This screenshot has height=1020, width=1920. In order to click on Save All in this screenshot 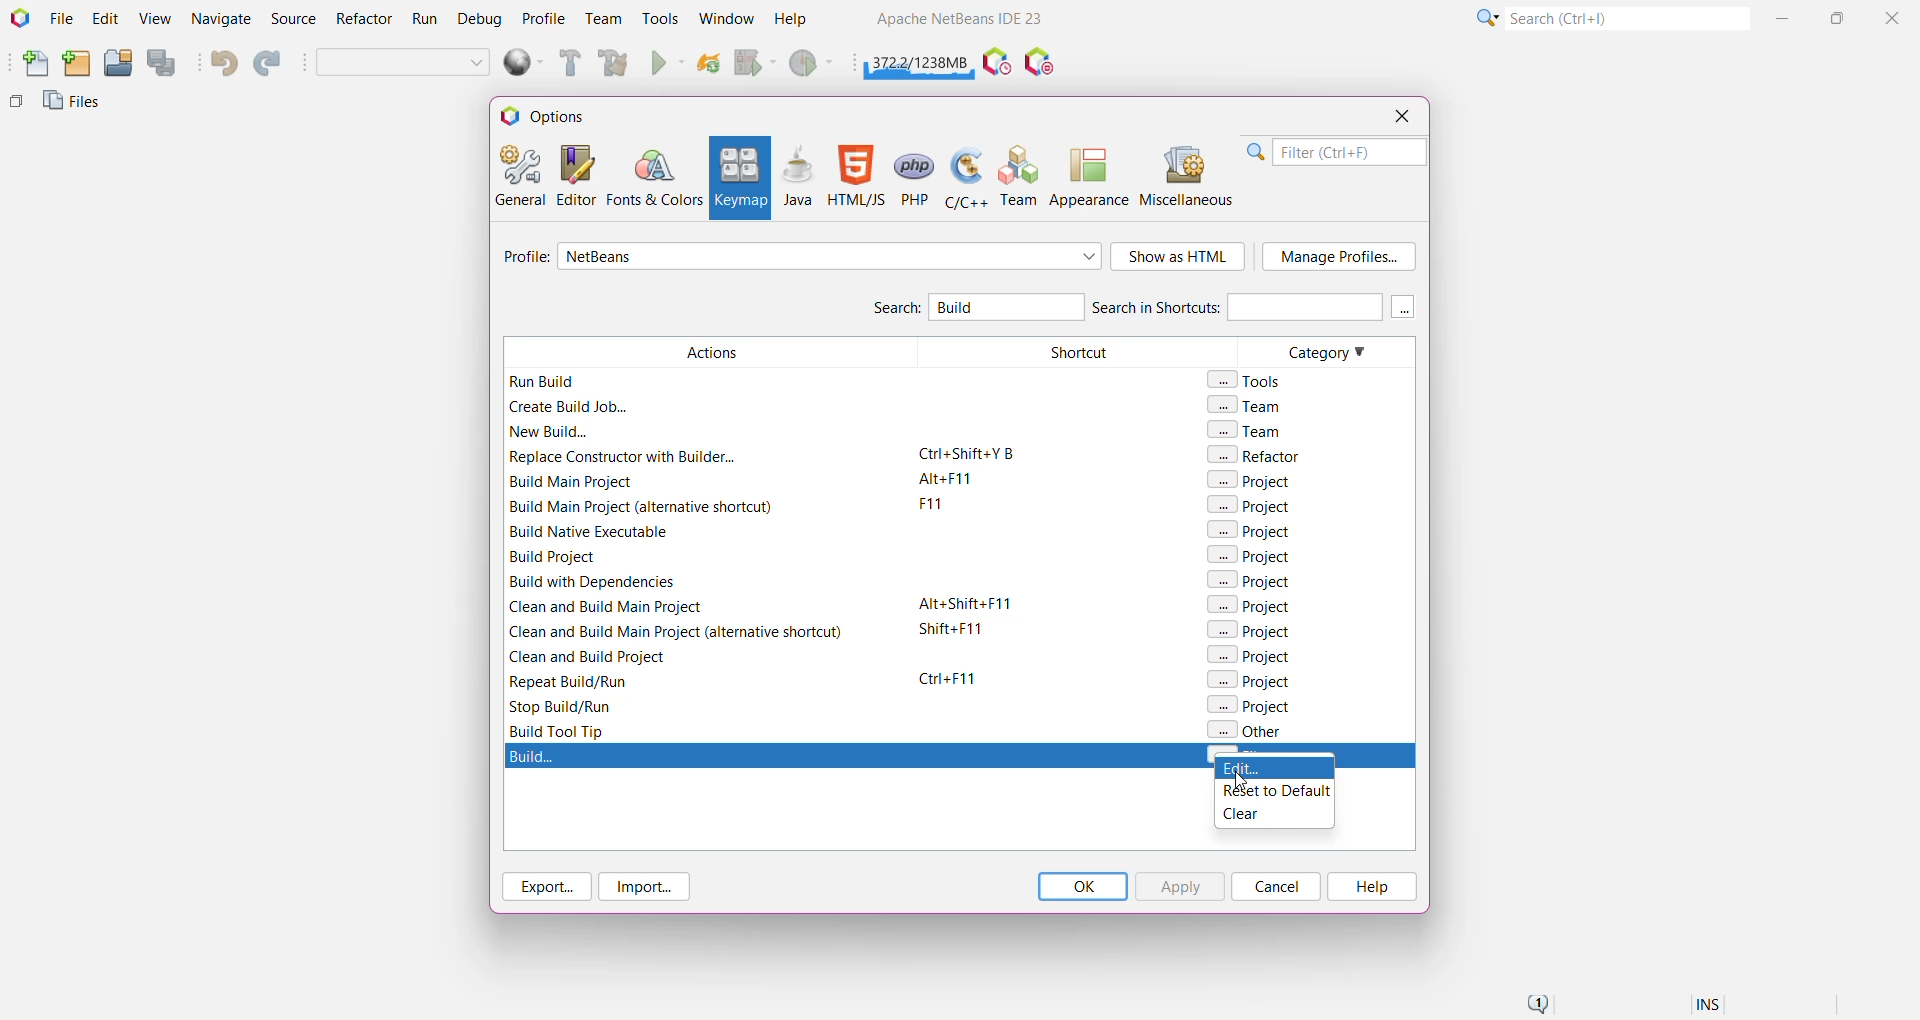, I will do `click(163, 63)`.